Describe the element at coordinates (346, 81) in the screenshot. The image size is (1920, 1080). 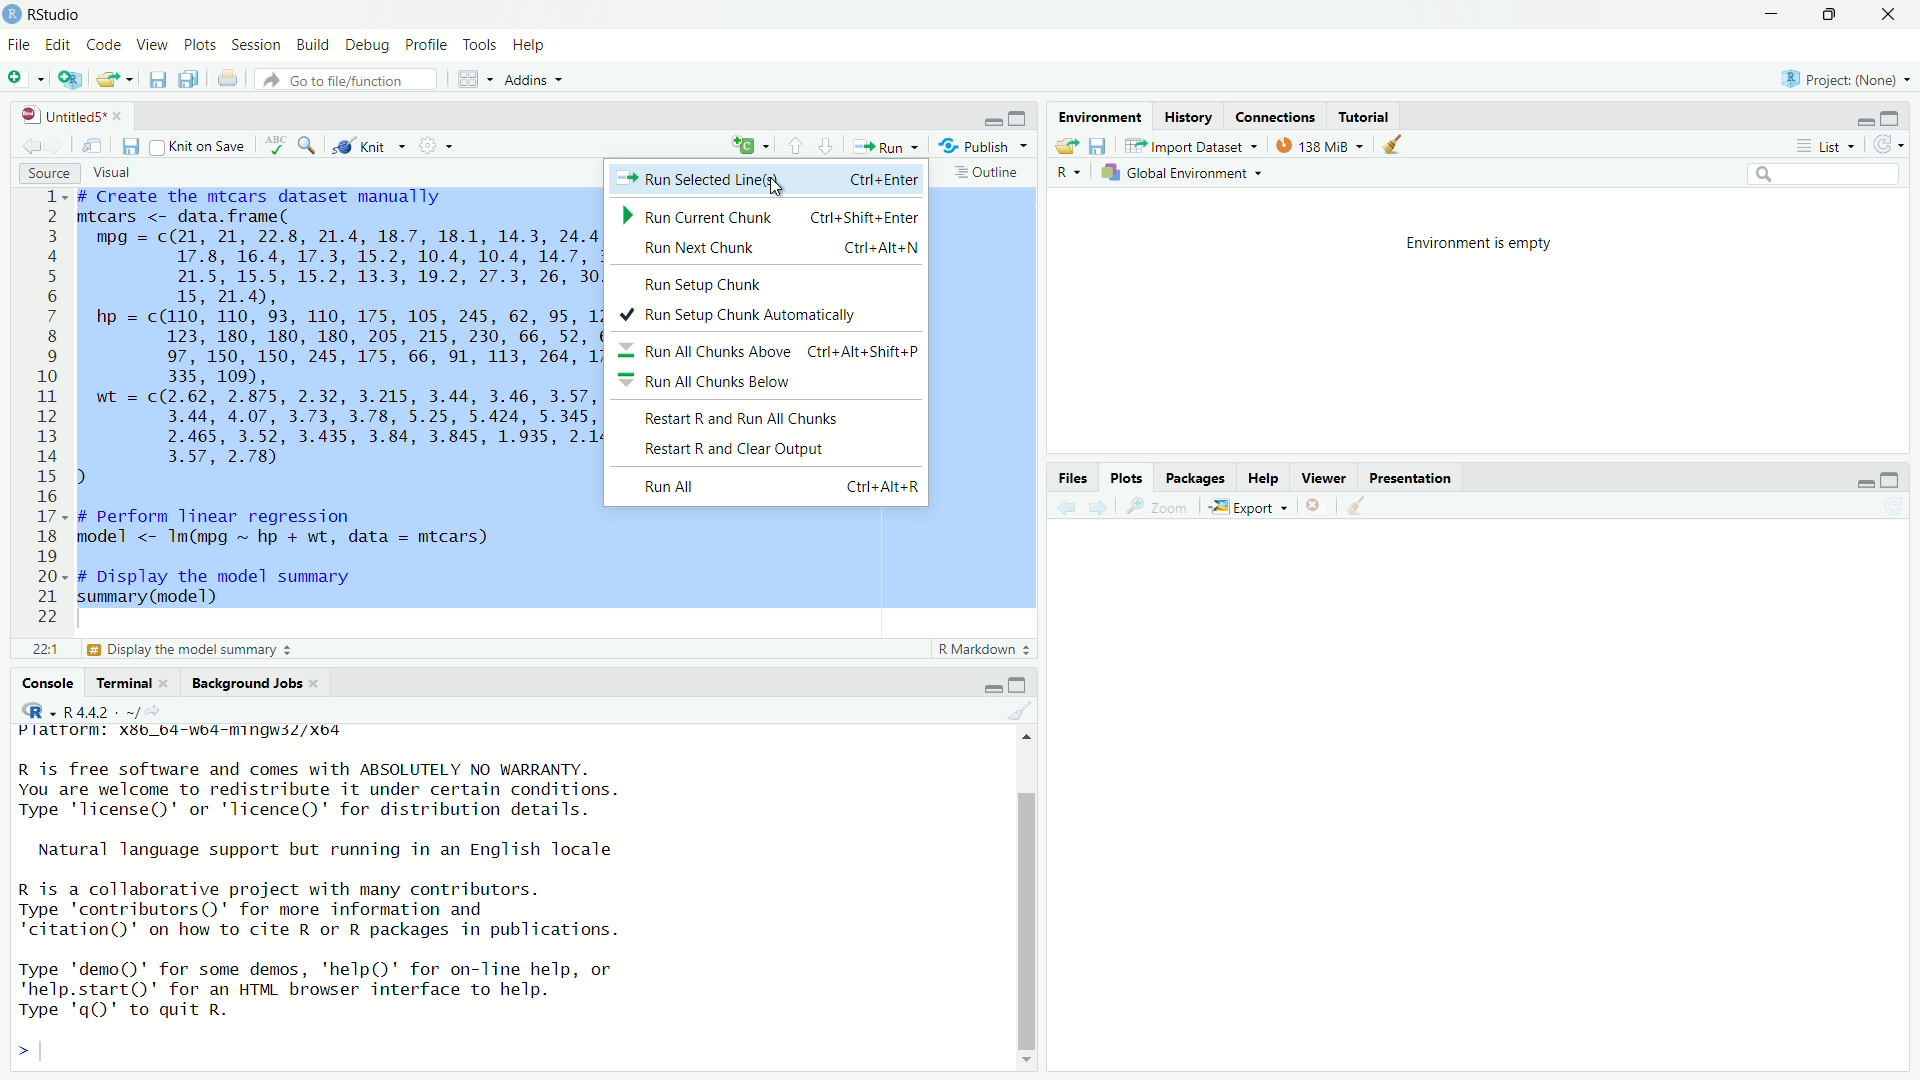
I see `go to file /function` at that location.